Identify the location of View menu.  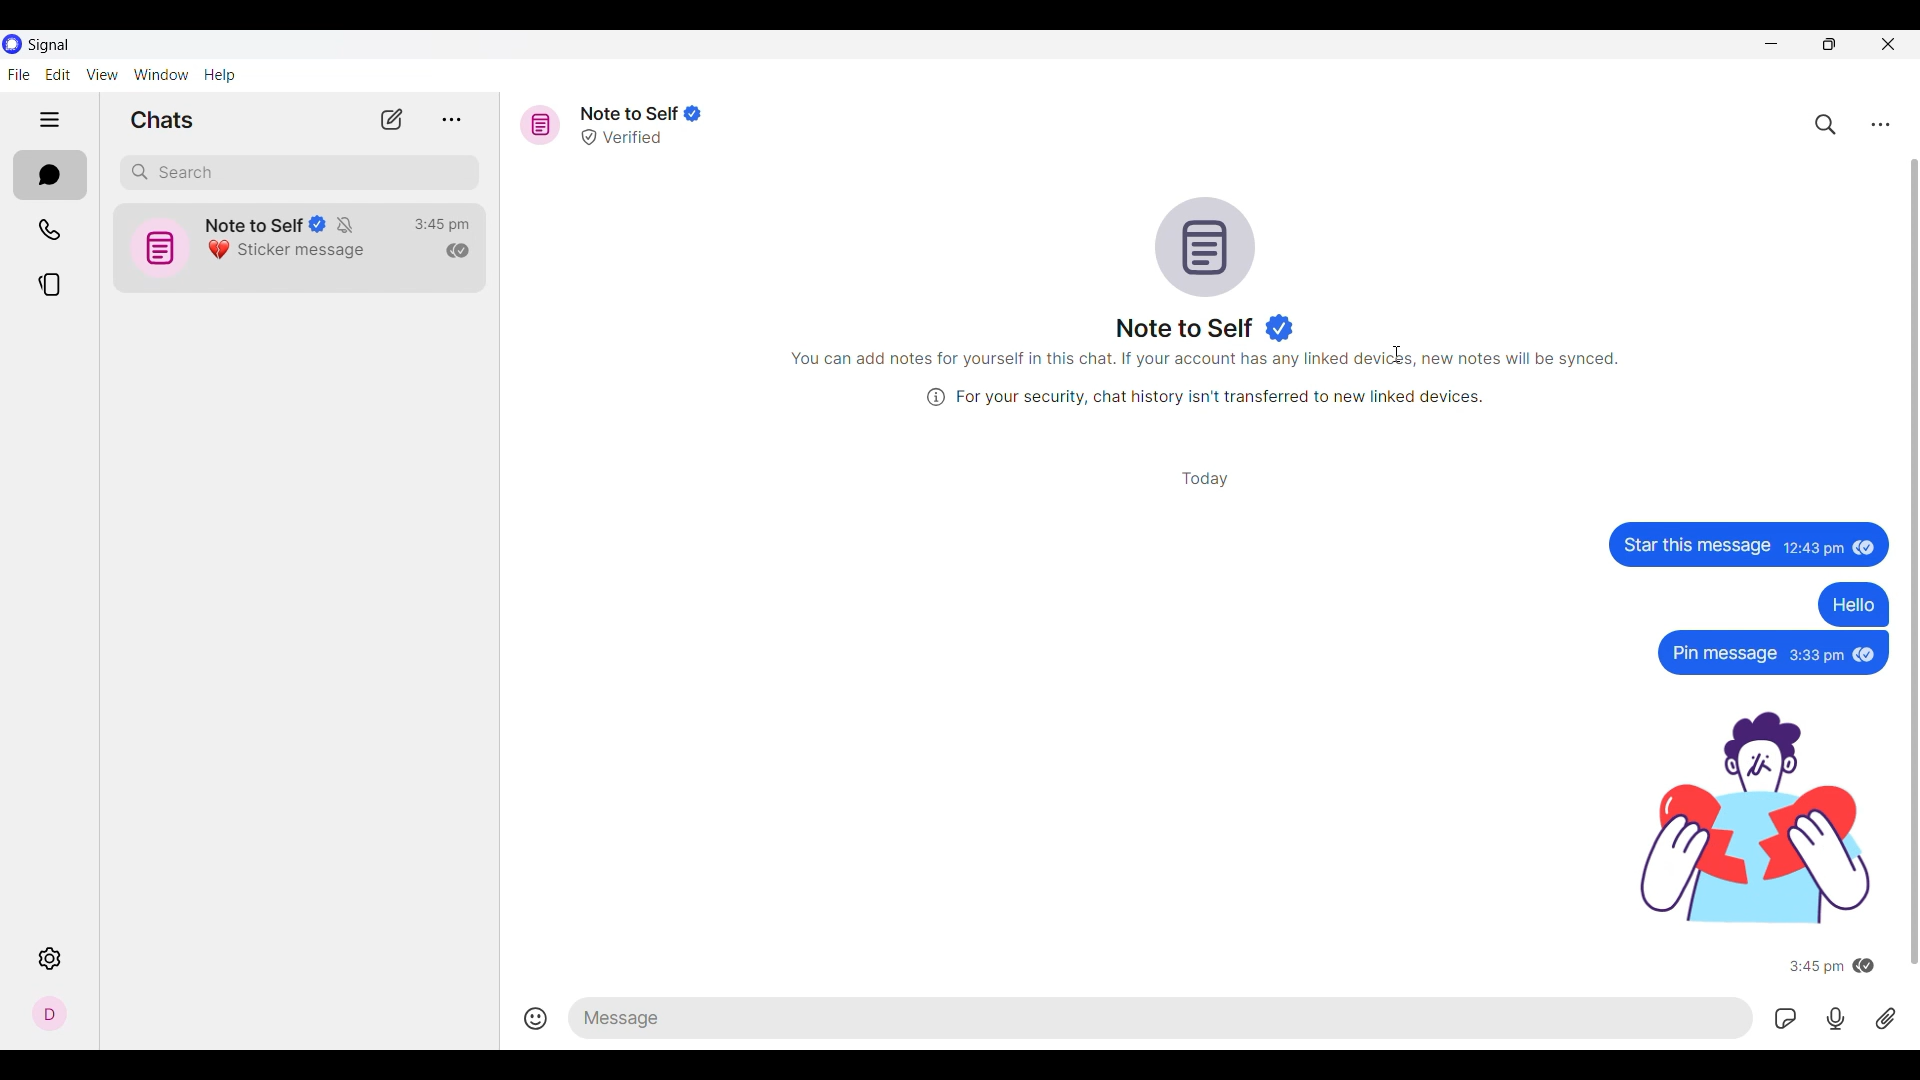
(102, 74).